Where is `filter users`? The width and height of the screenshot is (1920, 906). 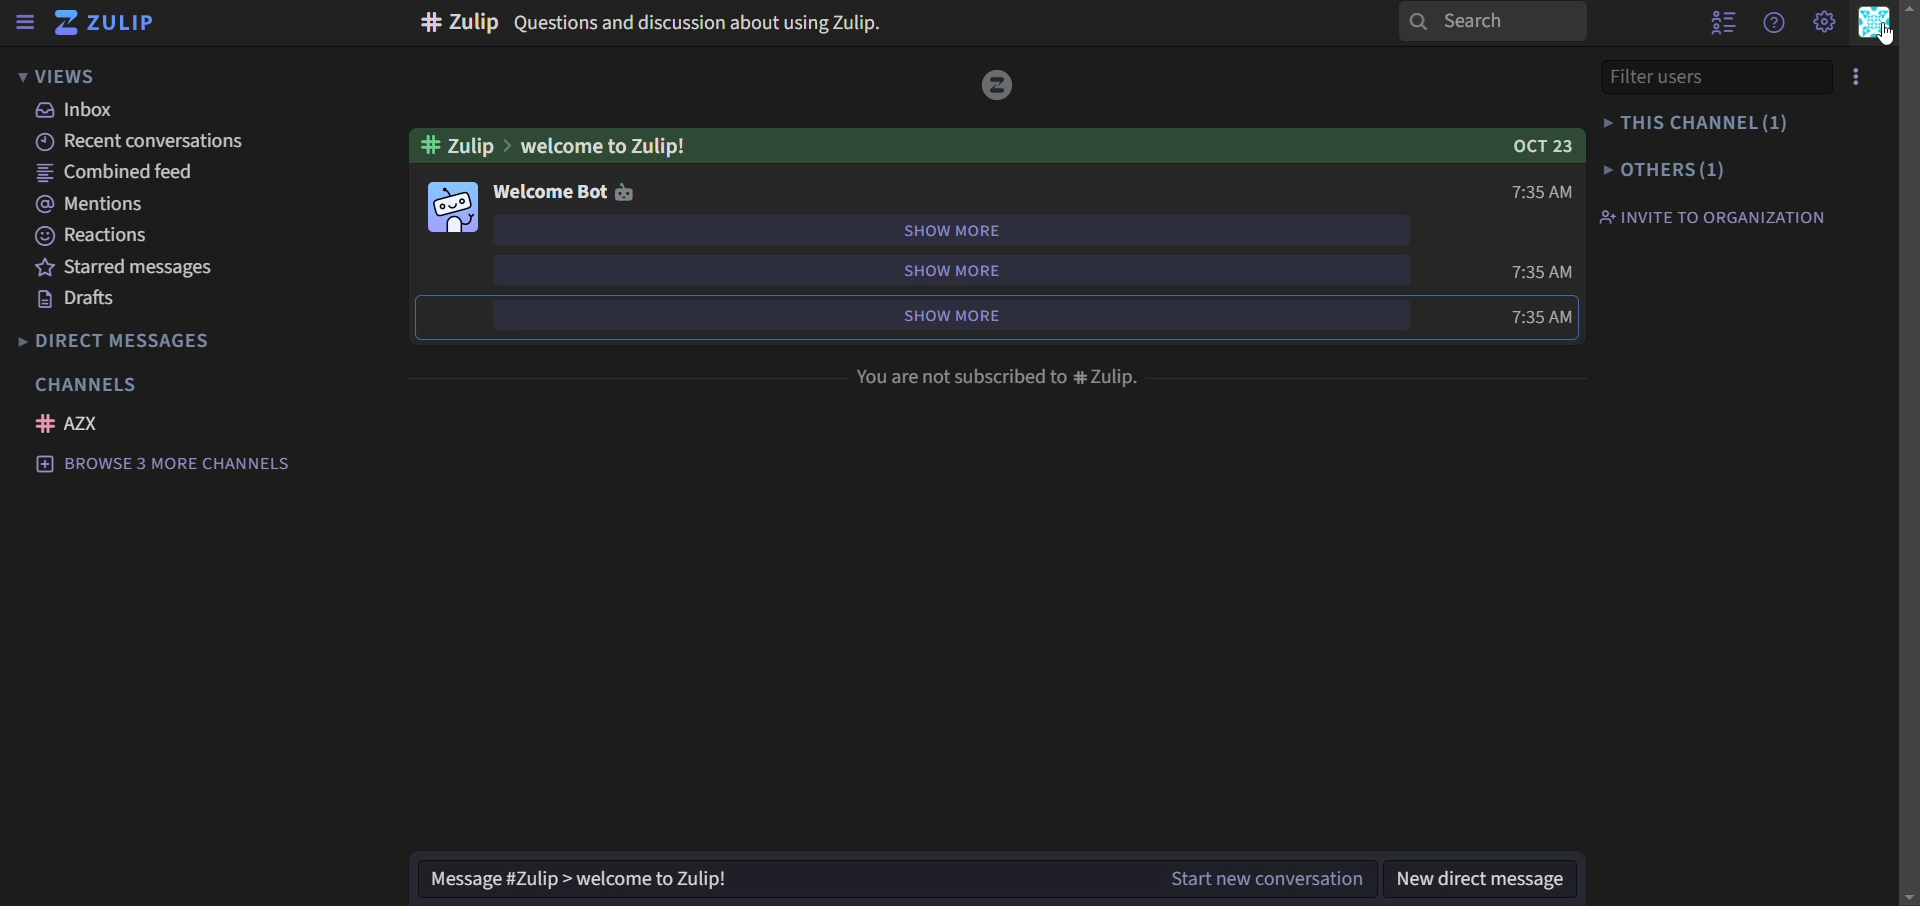
filter users is located at coordinates (1708, 77).